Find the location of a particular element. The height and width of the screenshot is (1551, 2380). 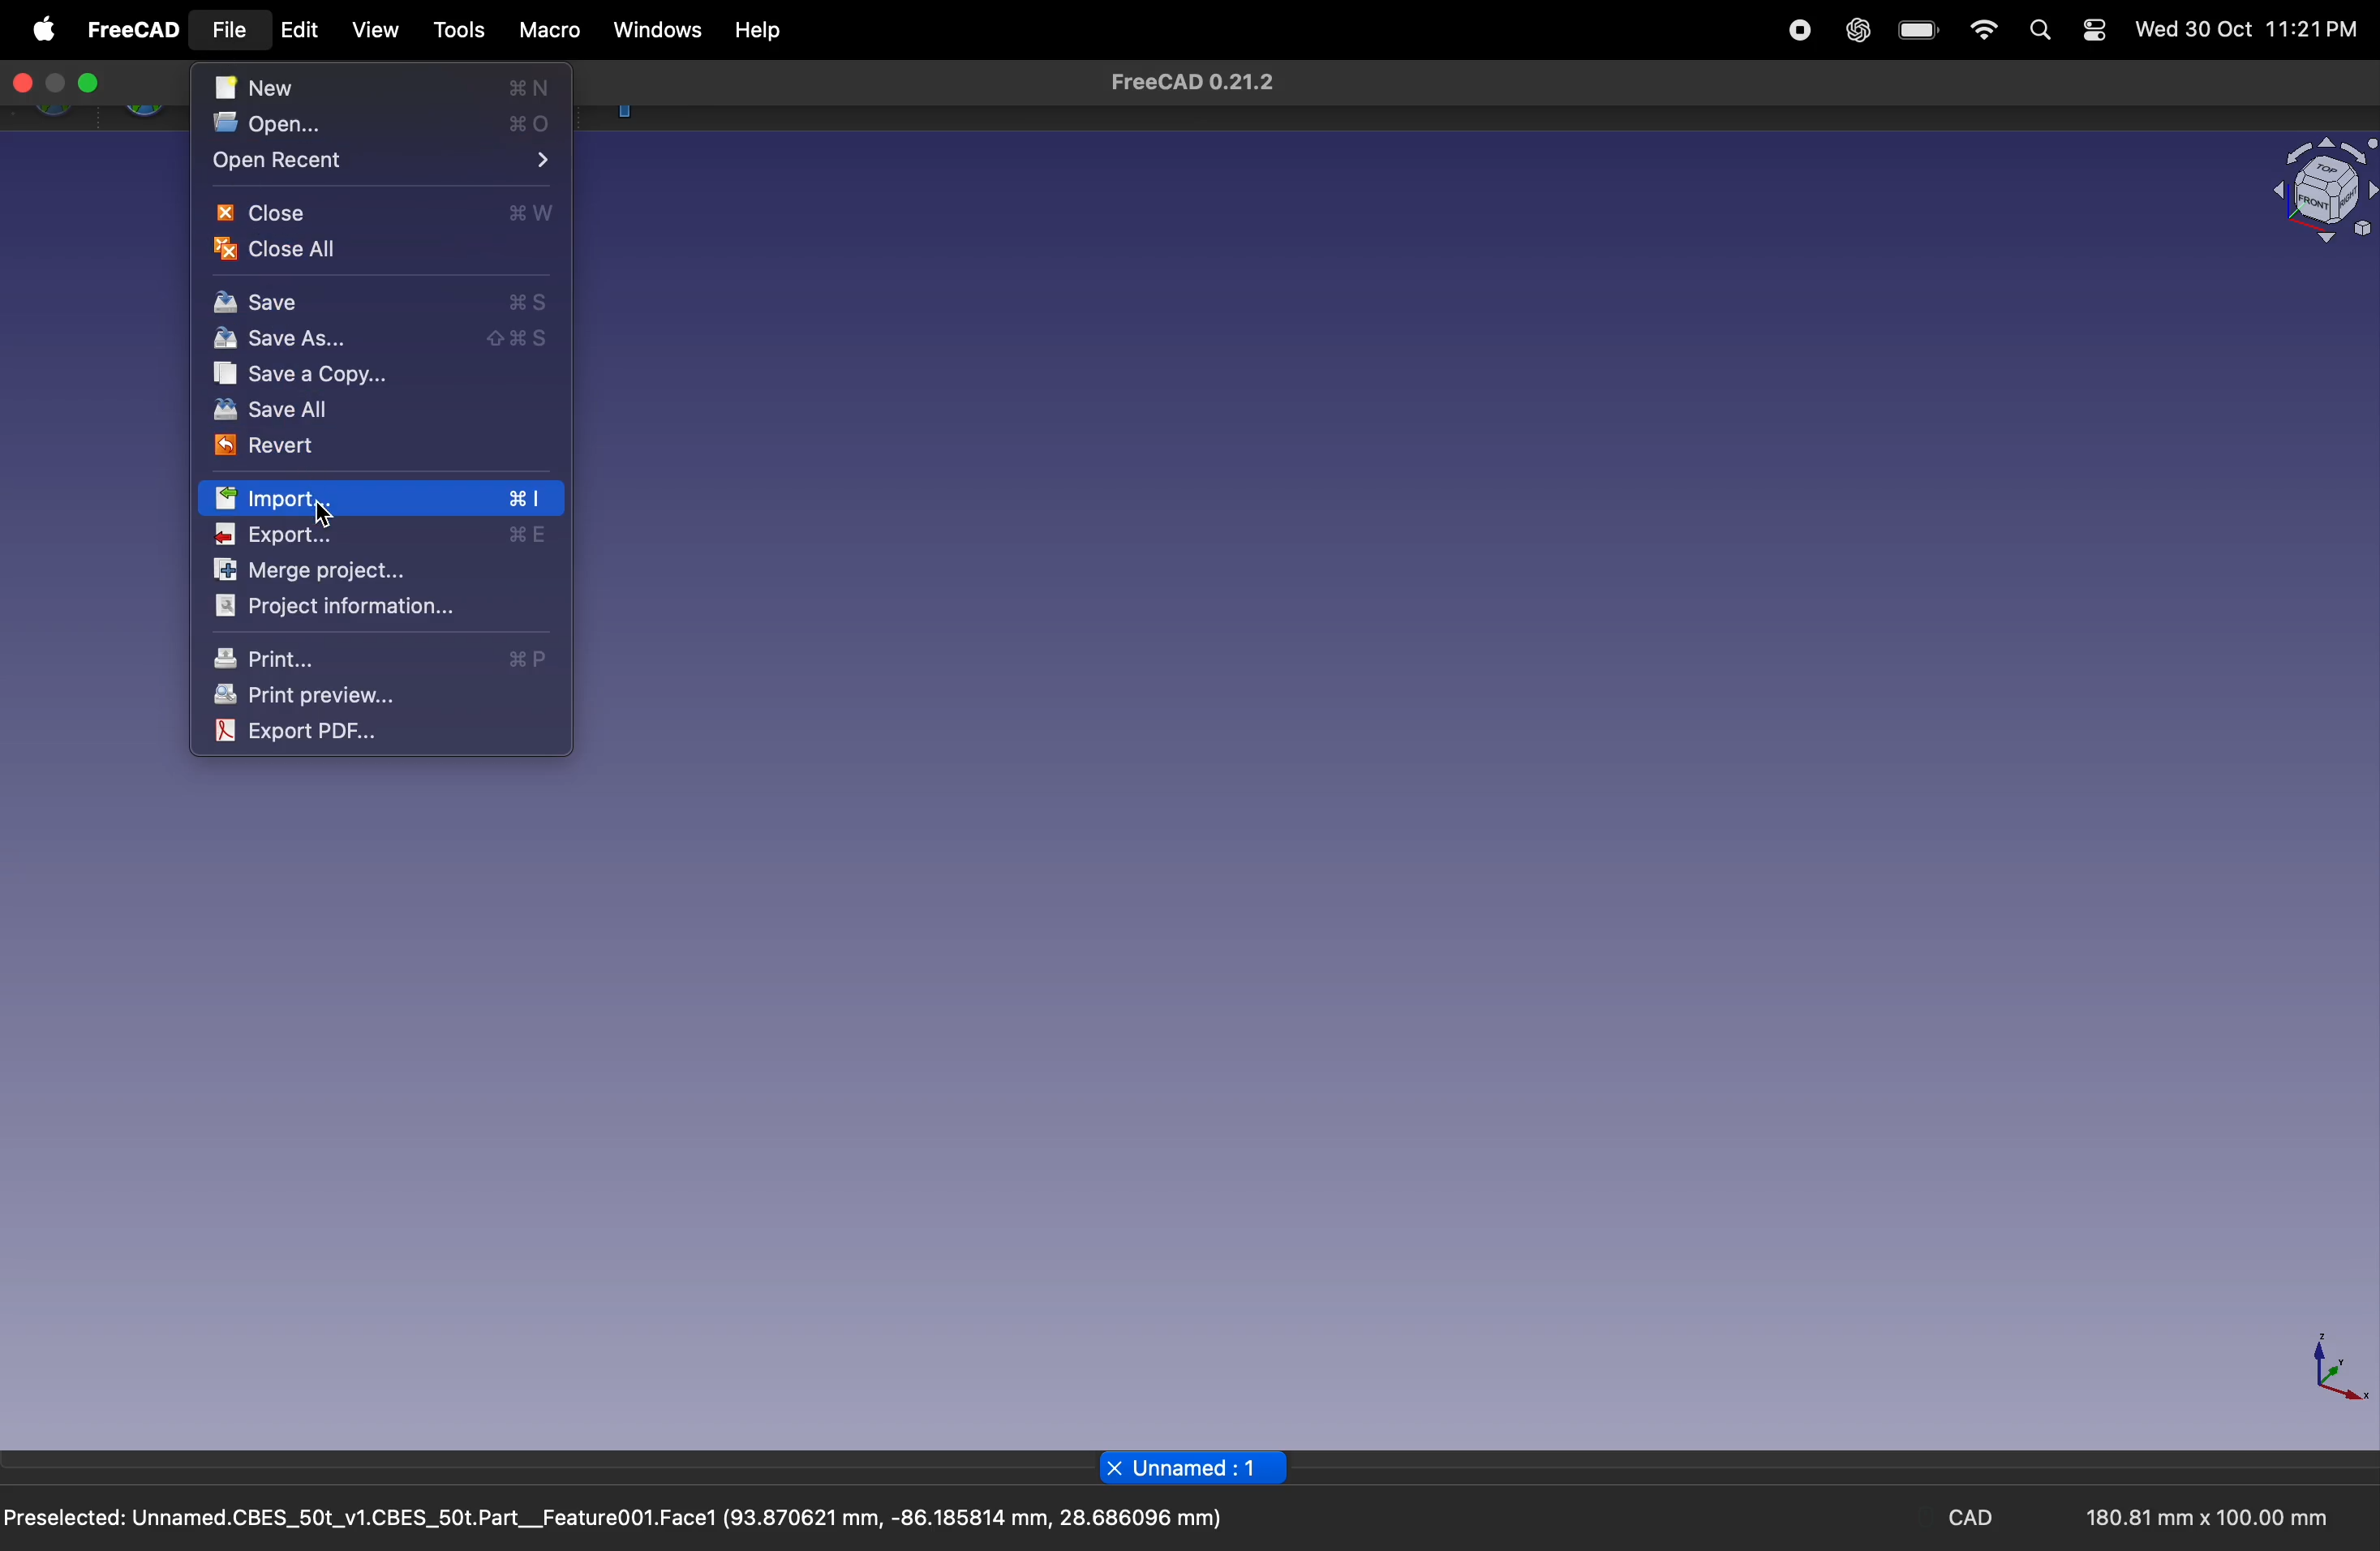

revert is located at coordinates (353, 446).